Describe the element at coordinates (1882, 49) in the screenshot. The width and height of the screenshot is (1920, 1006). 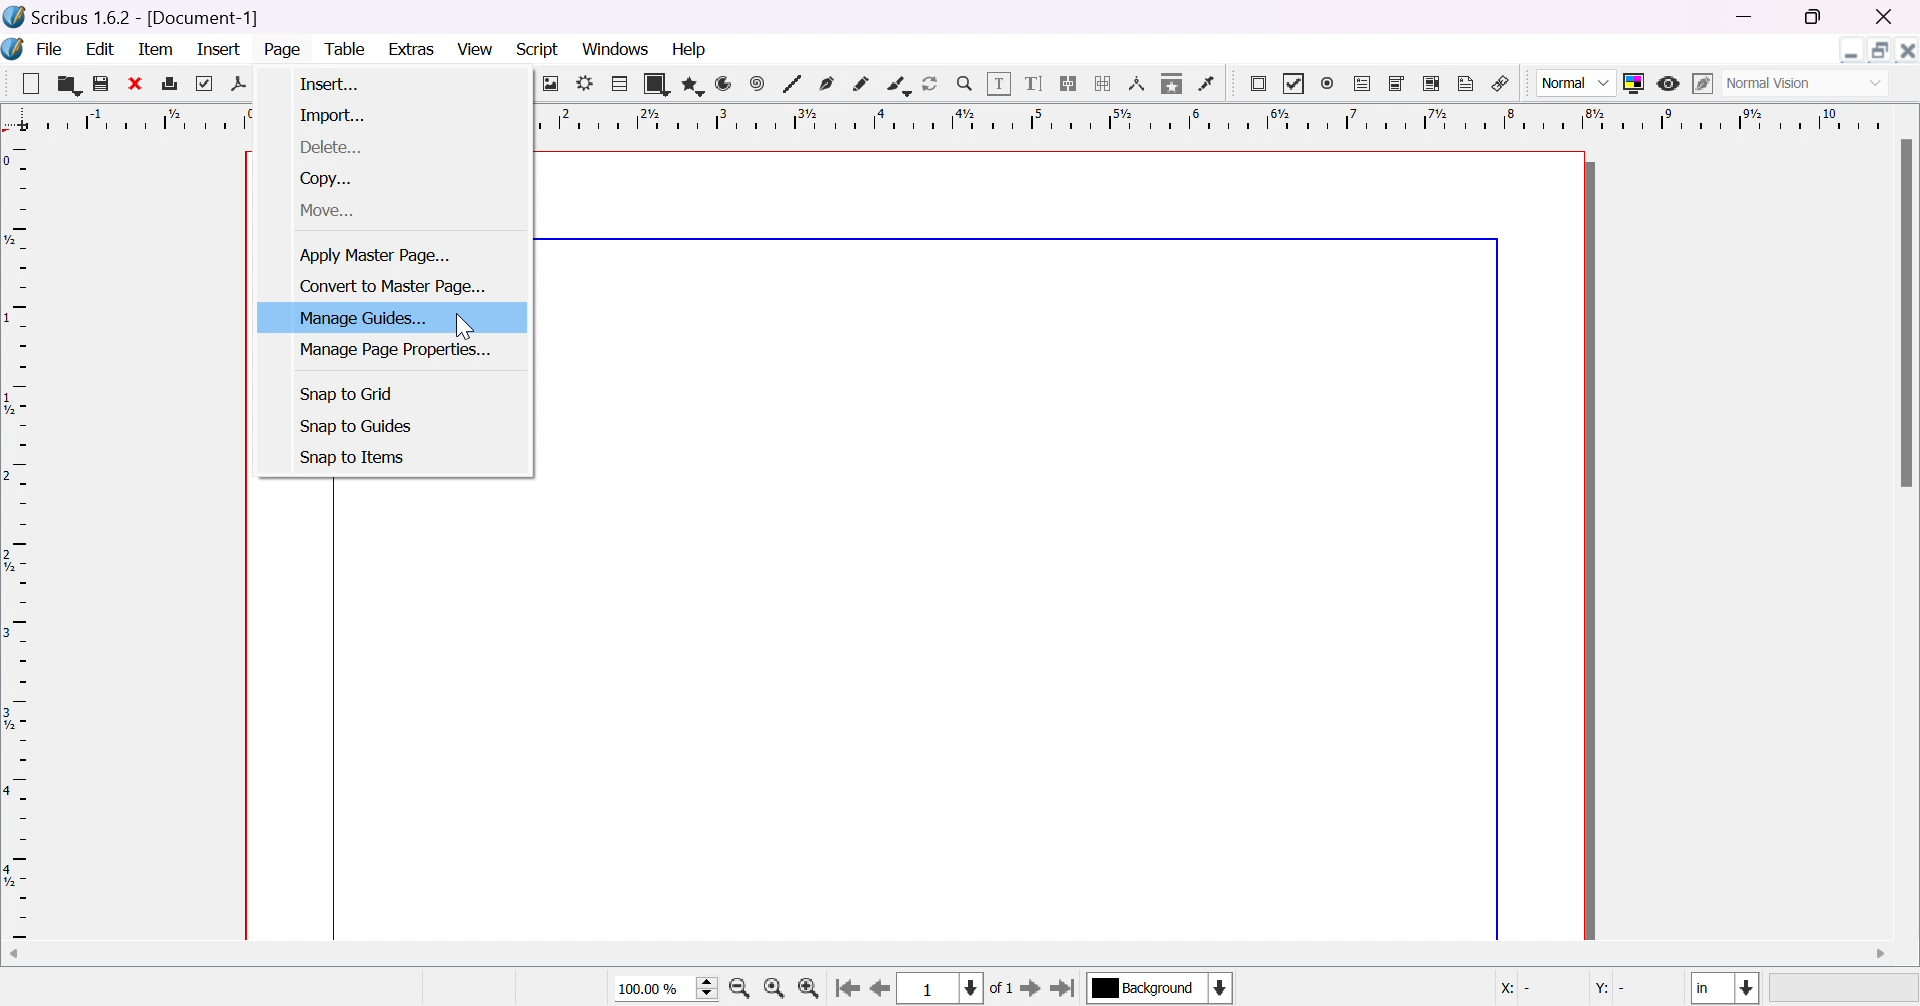
I see `Restore down` at that location.